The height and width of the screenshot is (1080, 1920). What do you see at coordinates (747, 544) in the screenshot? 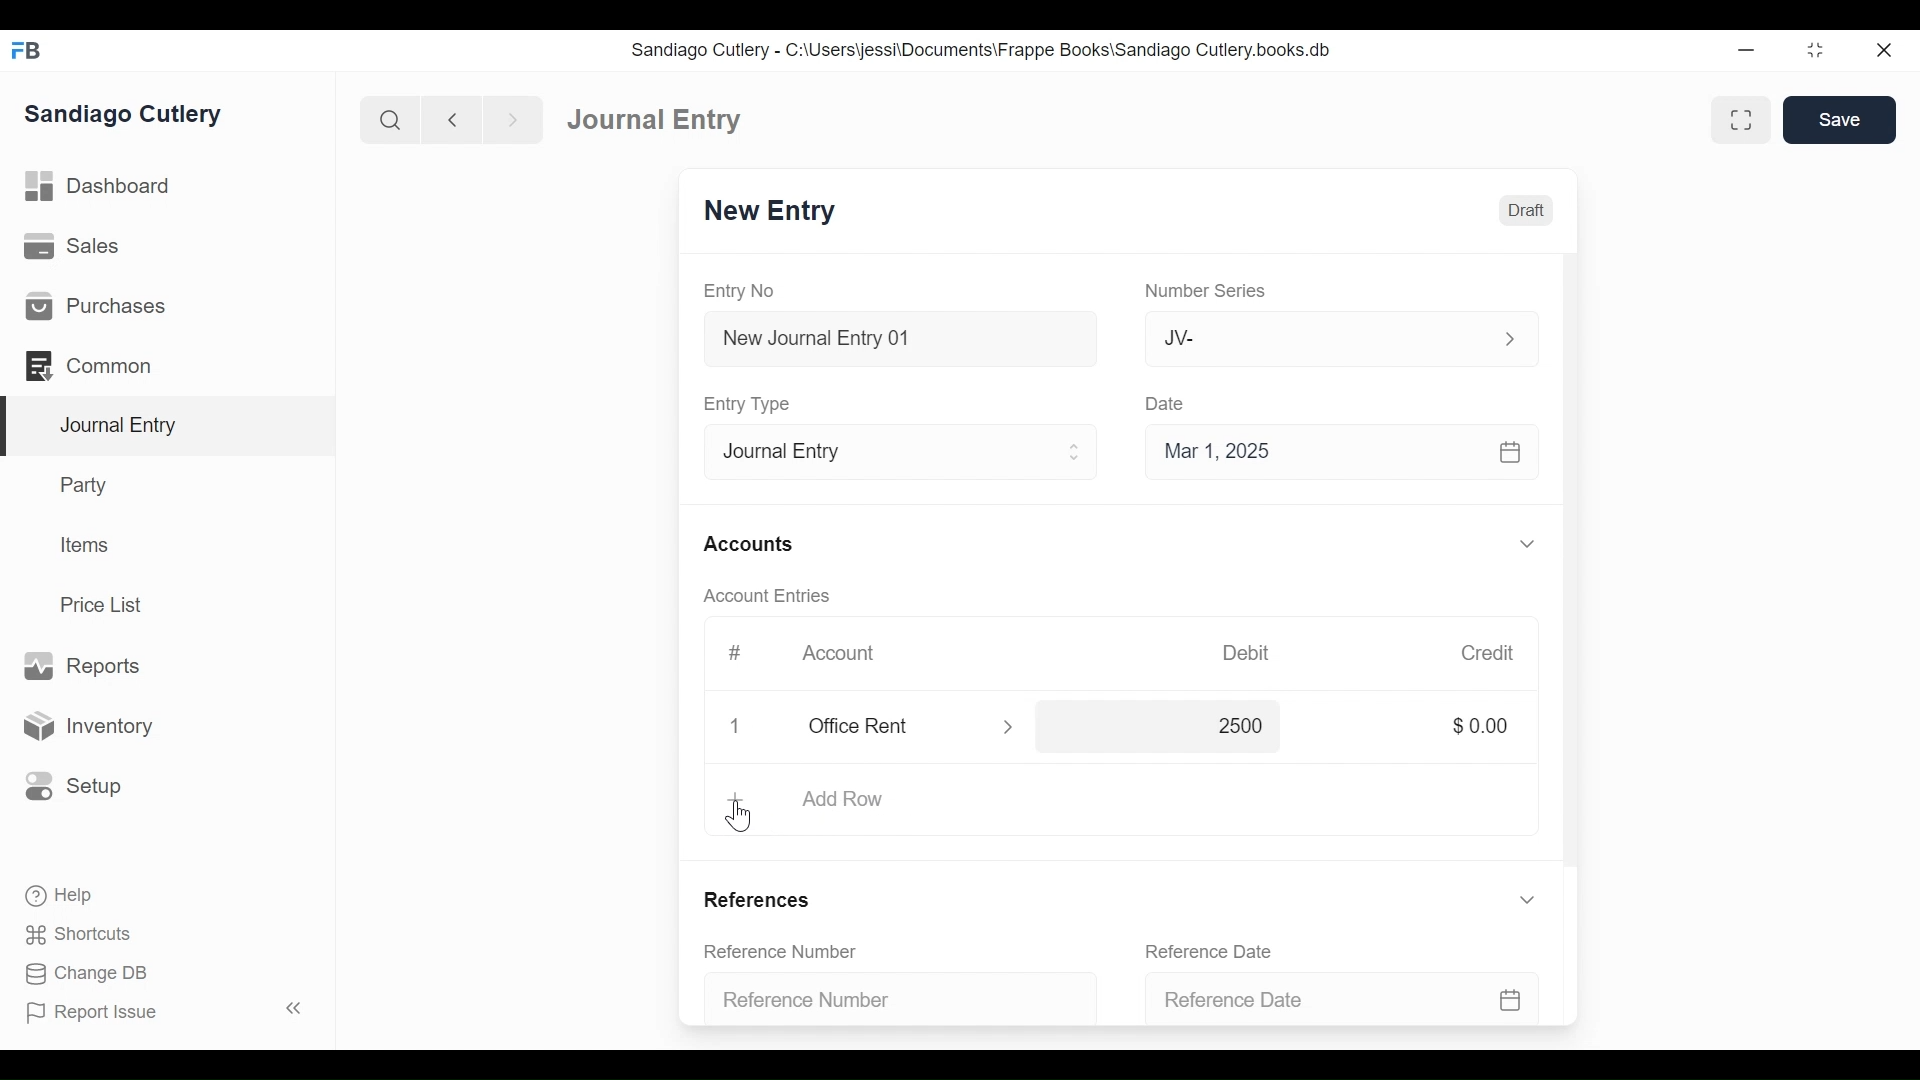
I see `Accounts` at bounding box center [747, 544].